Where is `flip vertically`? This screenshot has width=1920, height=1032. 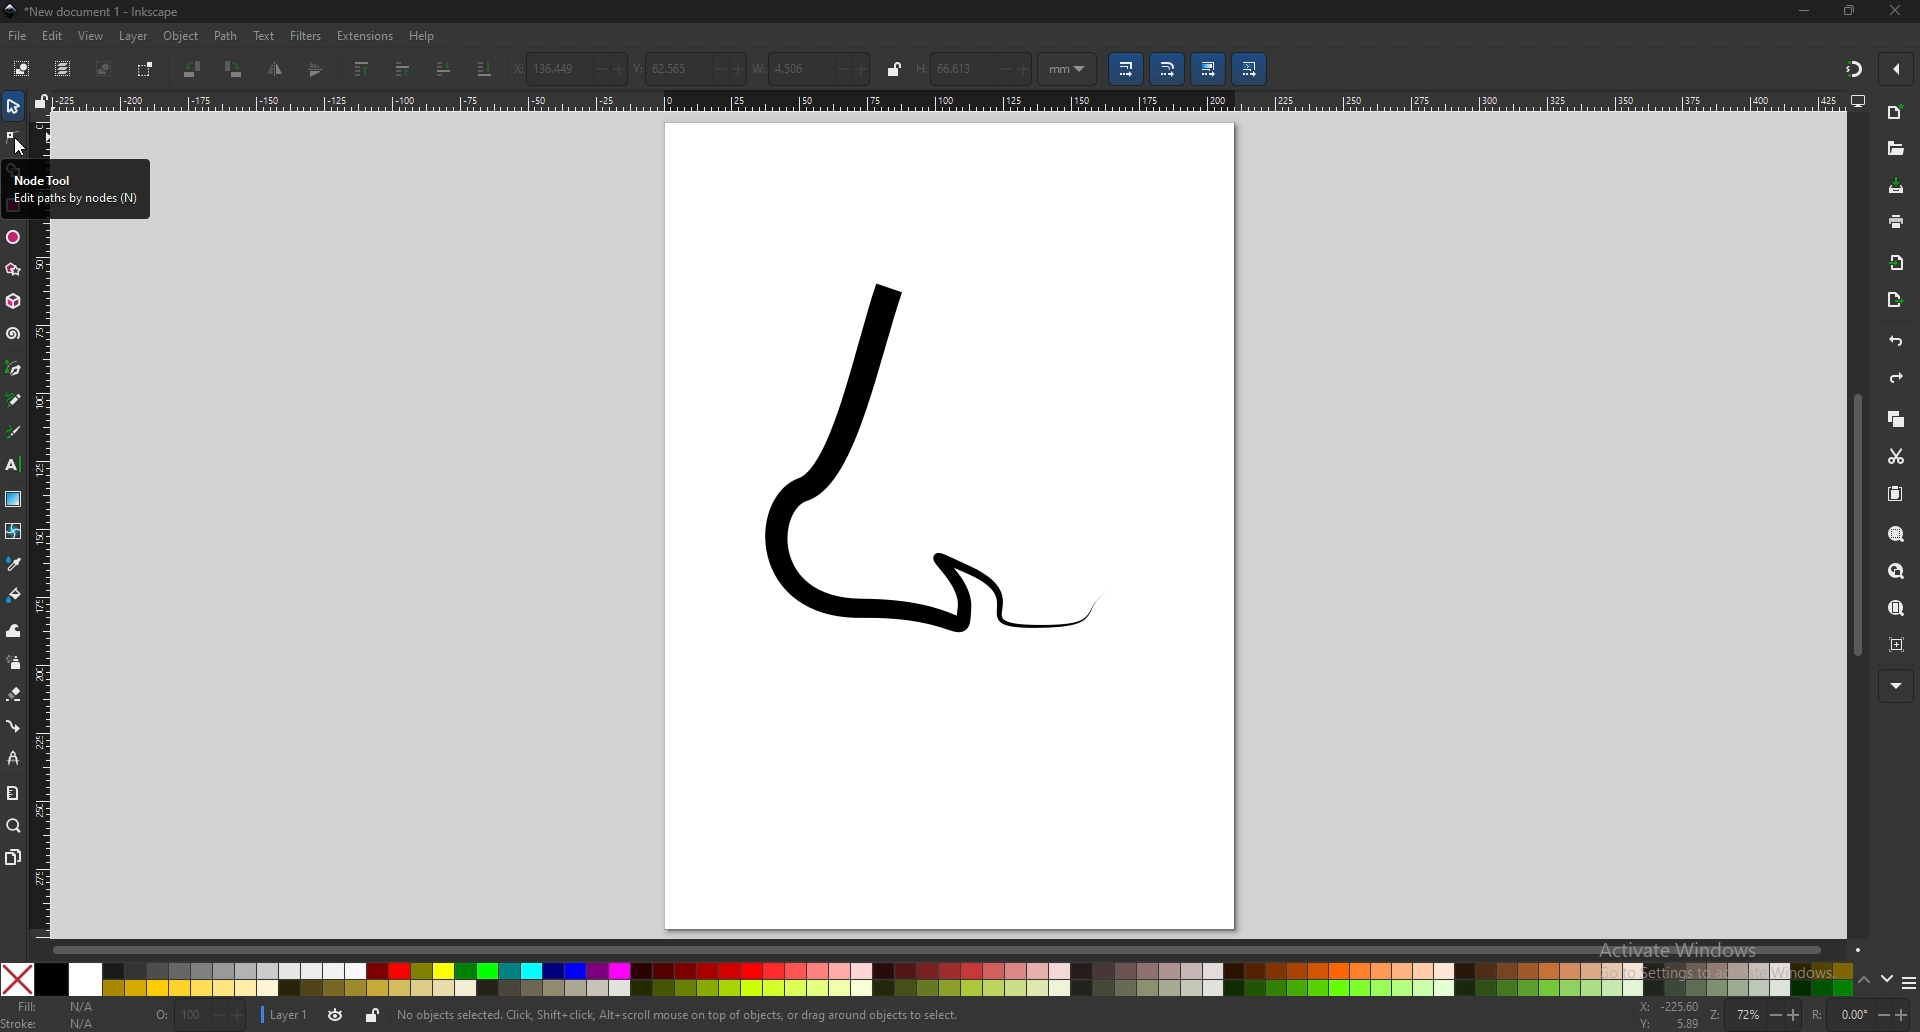
flip vertically is located at coordinates (276, 69).